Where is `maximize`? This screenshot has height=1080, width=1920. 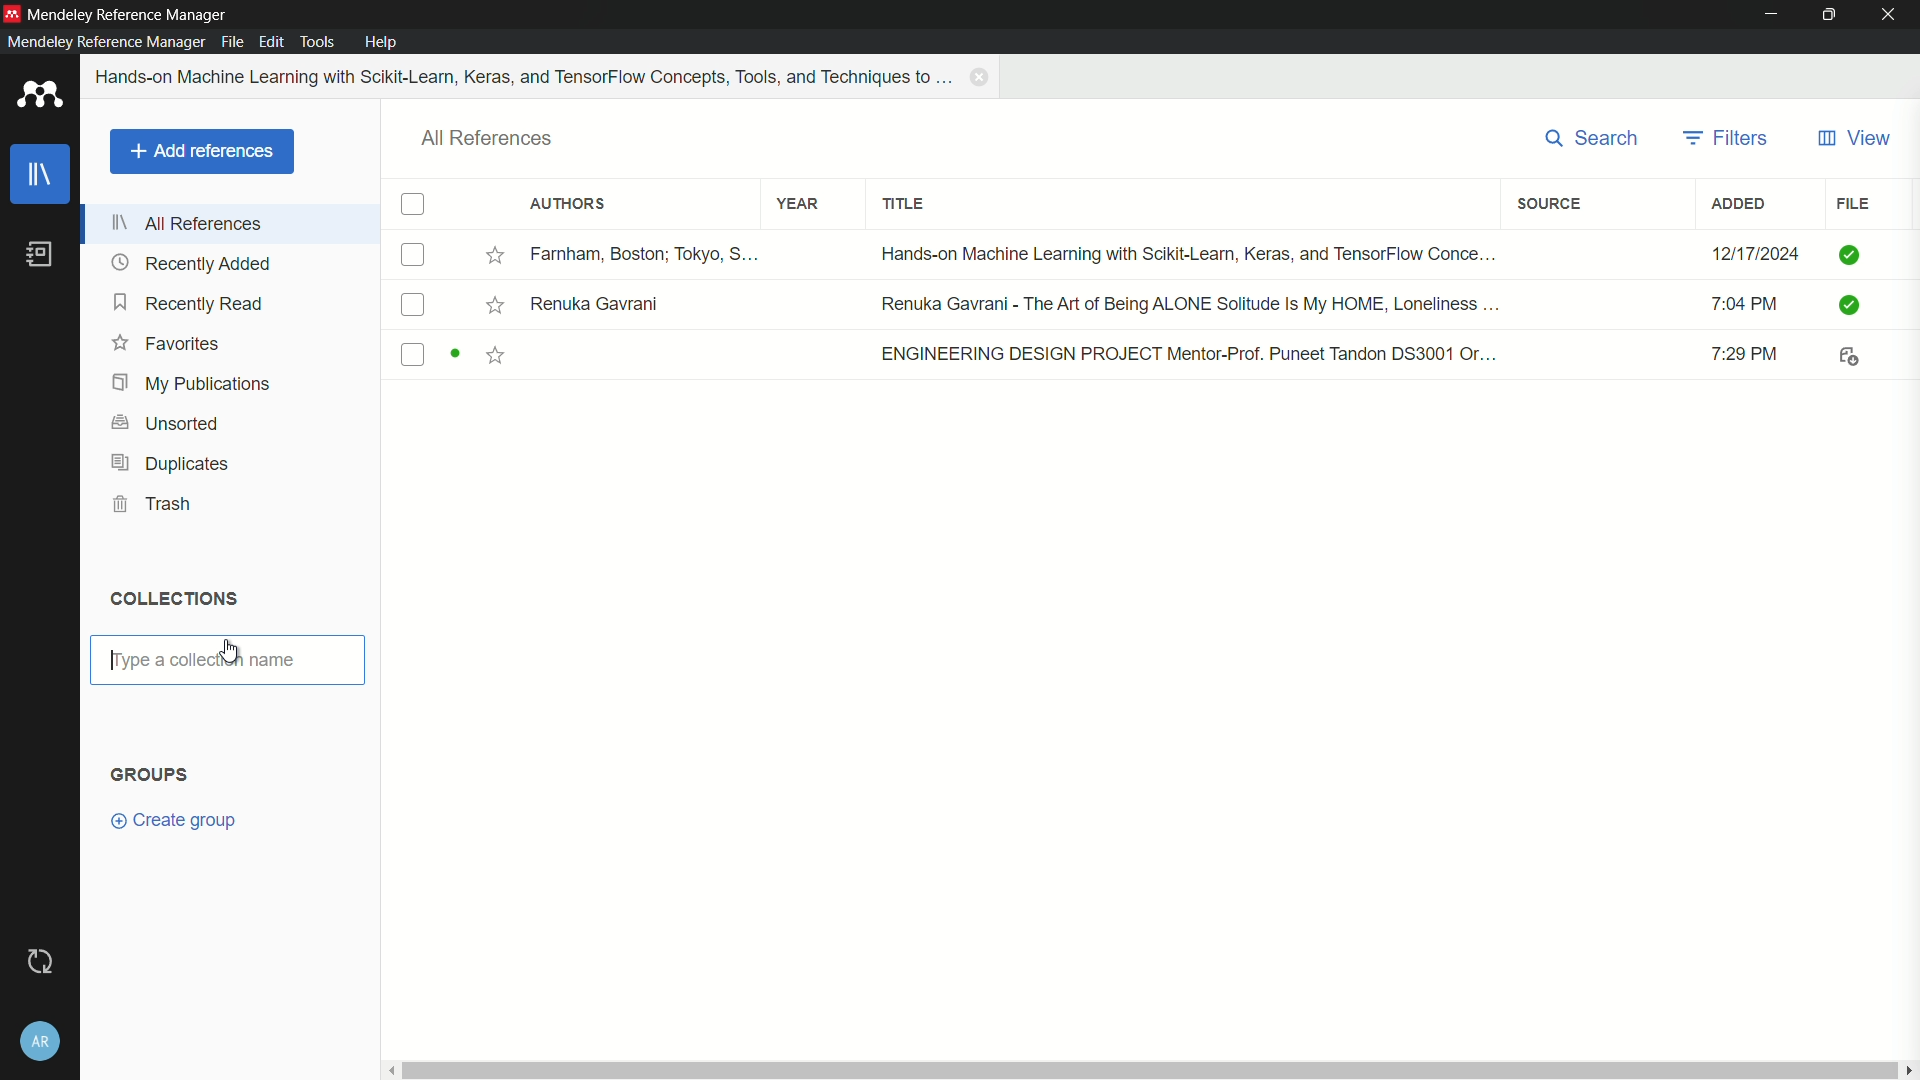
maximize is located at coordinates (1834, 15).